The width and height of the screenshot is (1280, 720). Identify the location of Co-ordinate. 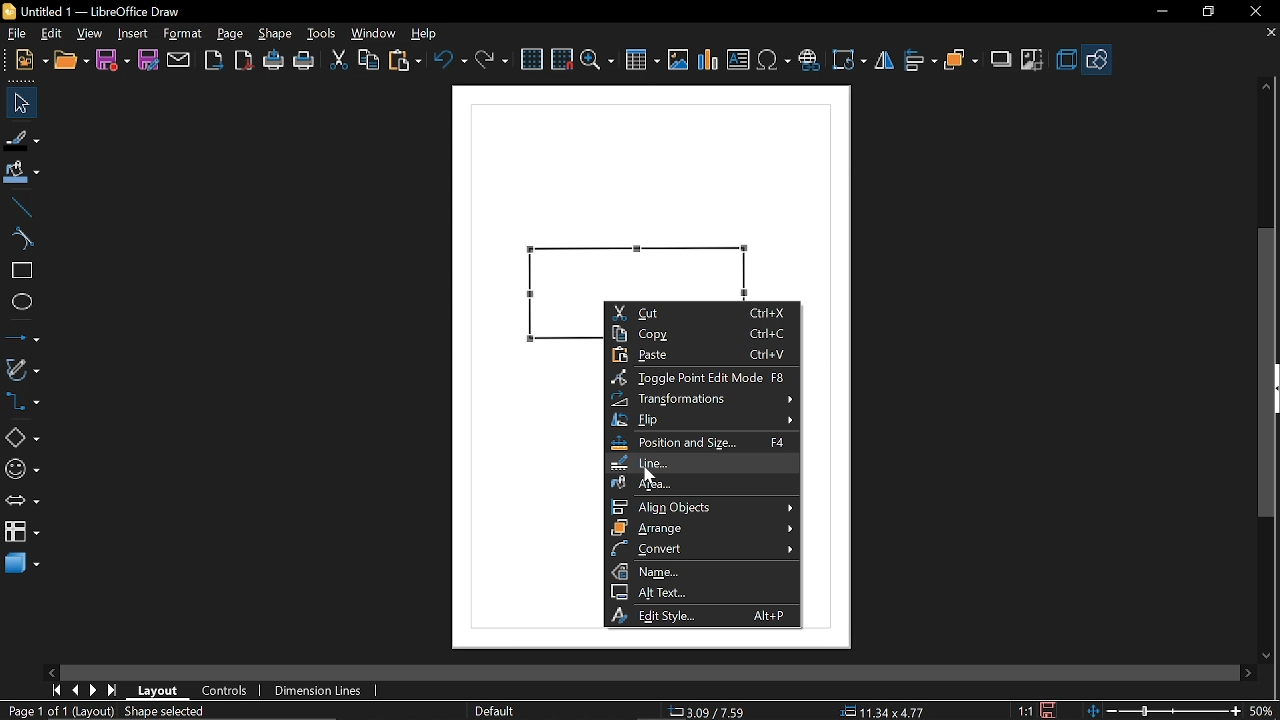
(712, 710).